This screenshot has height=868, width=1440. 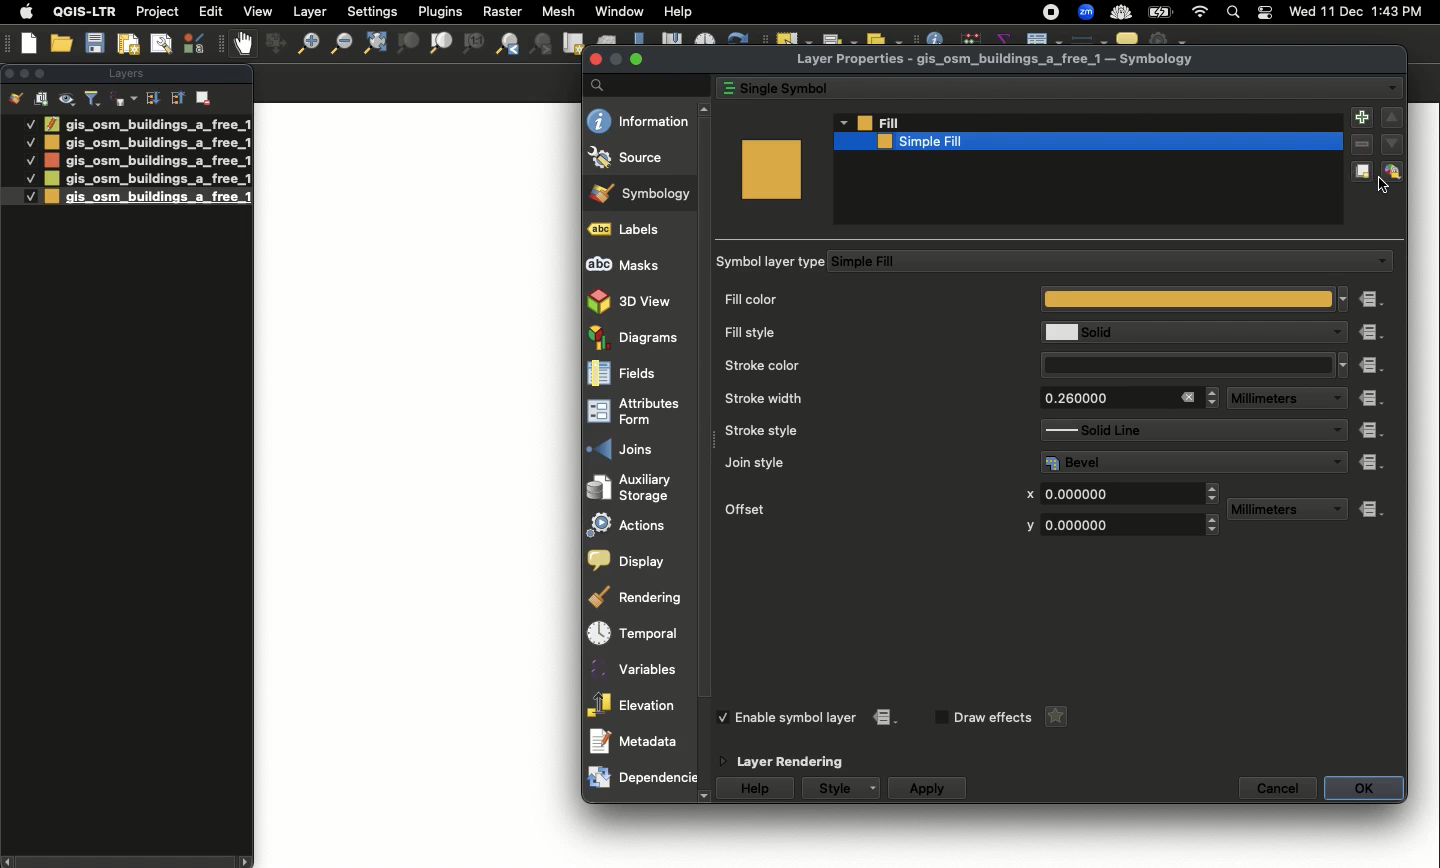 I want to click on Filter legend by expression, so click(x=124, y=99).